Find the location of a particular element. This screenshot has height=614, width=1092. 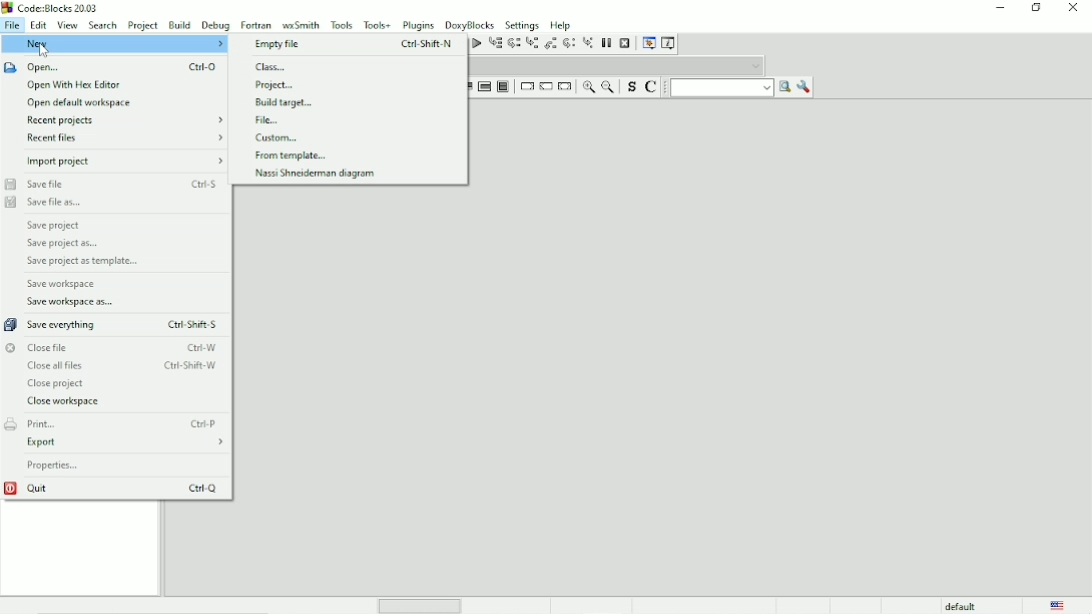

Settings is located at coordinates (522, 24).